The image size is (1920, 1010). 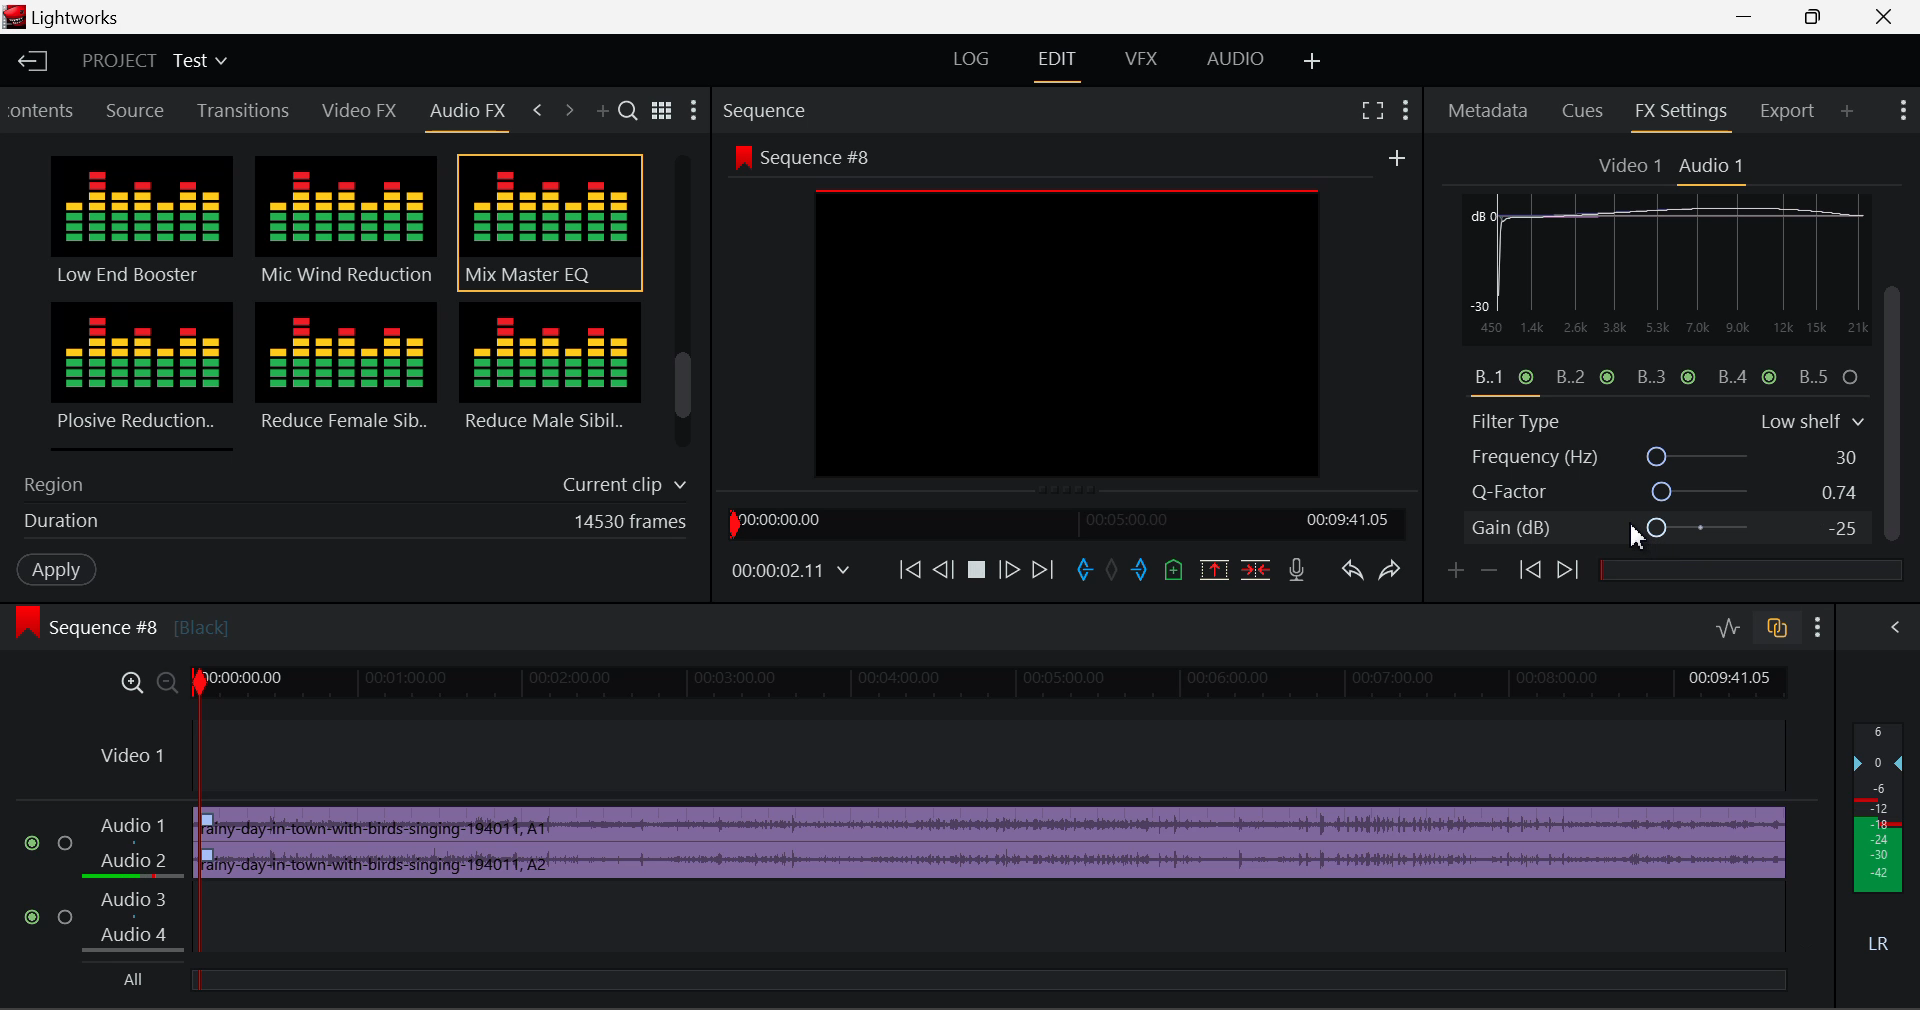 What do you see at coordinates (1892, 627) in the screenshot?
I see `Show Audio Mix` at bounding box center [1892, 627].